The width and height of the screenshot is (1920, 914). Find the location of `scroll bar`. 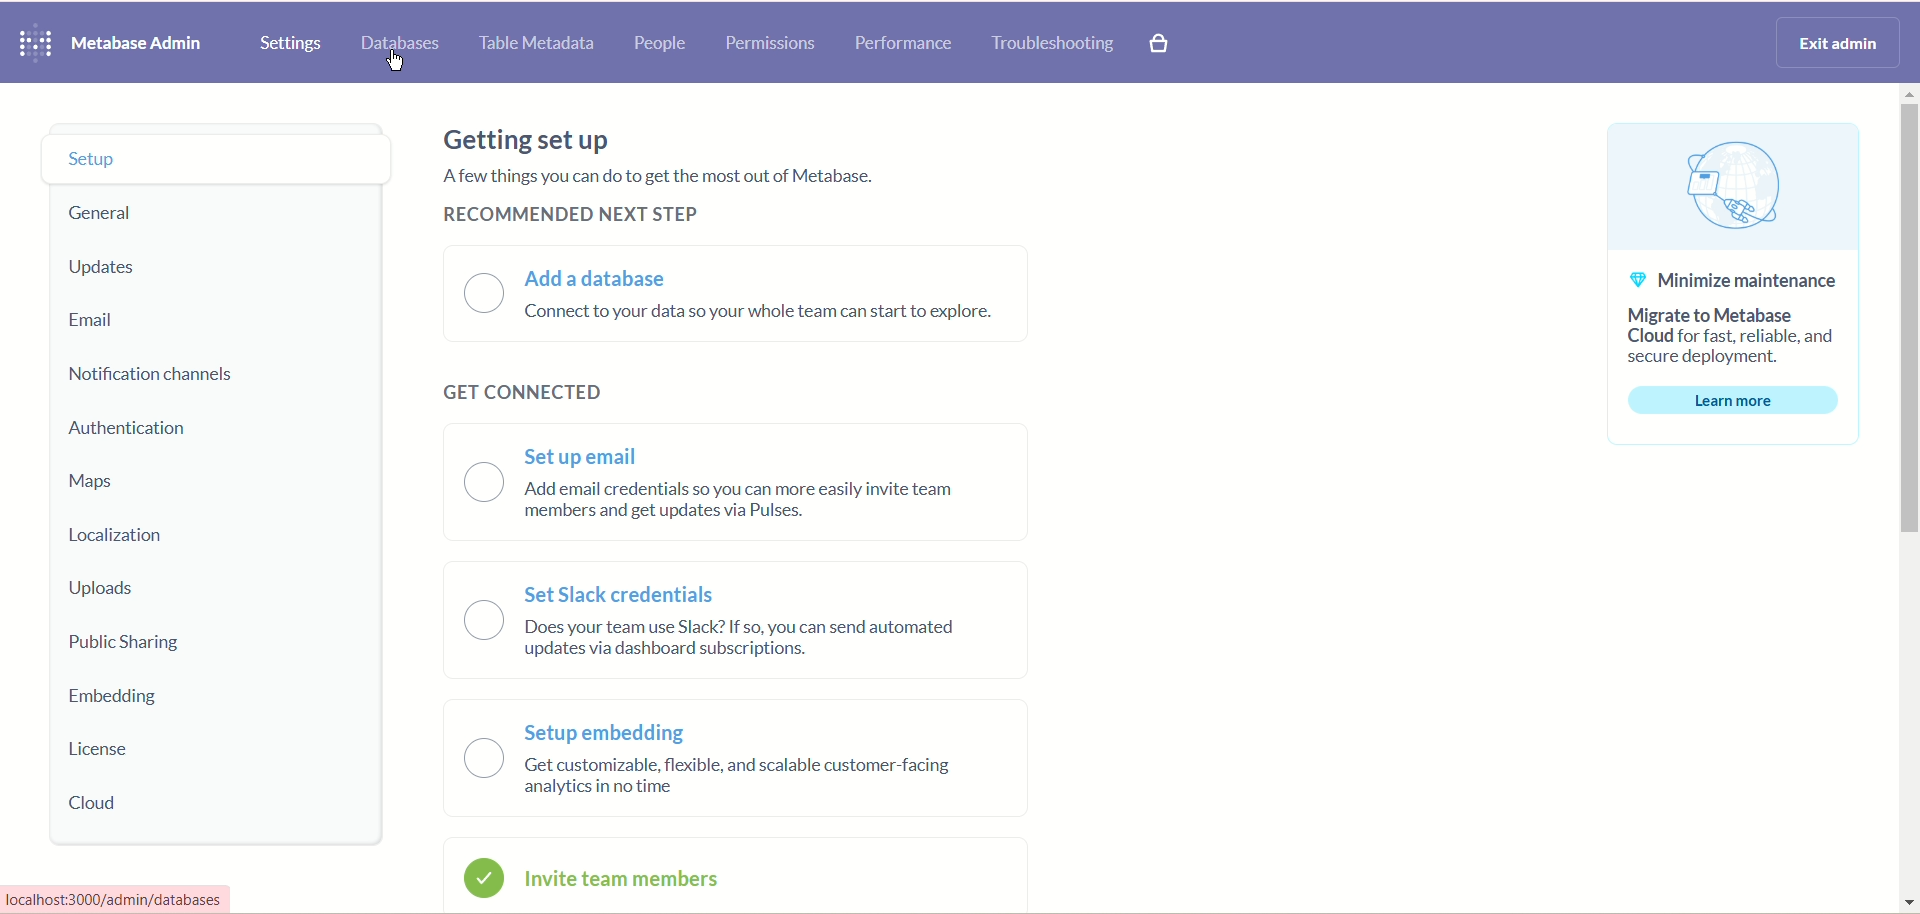

scroll bar is located at coordinates (1903, 499).